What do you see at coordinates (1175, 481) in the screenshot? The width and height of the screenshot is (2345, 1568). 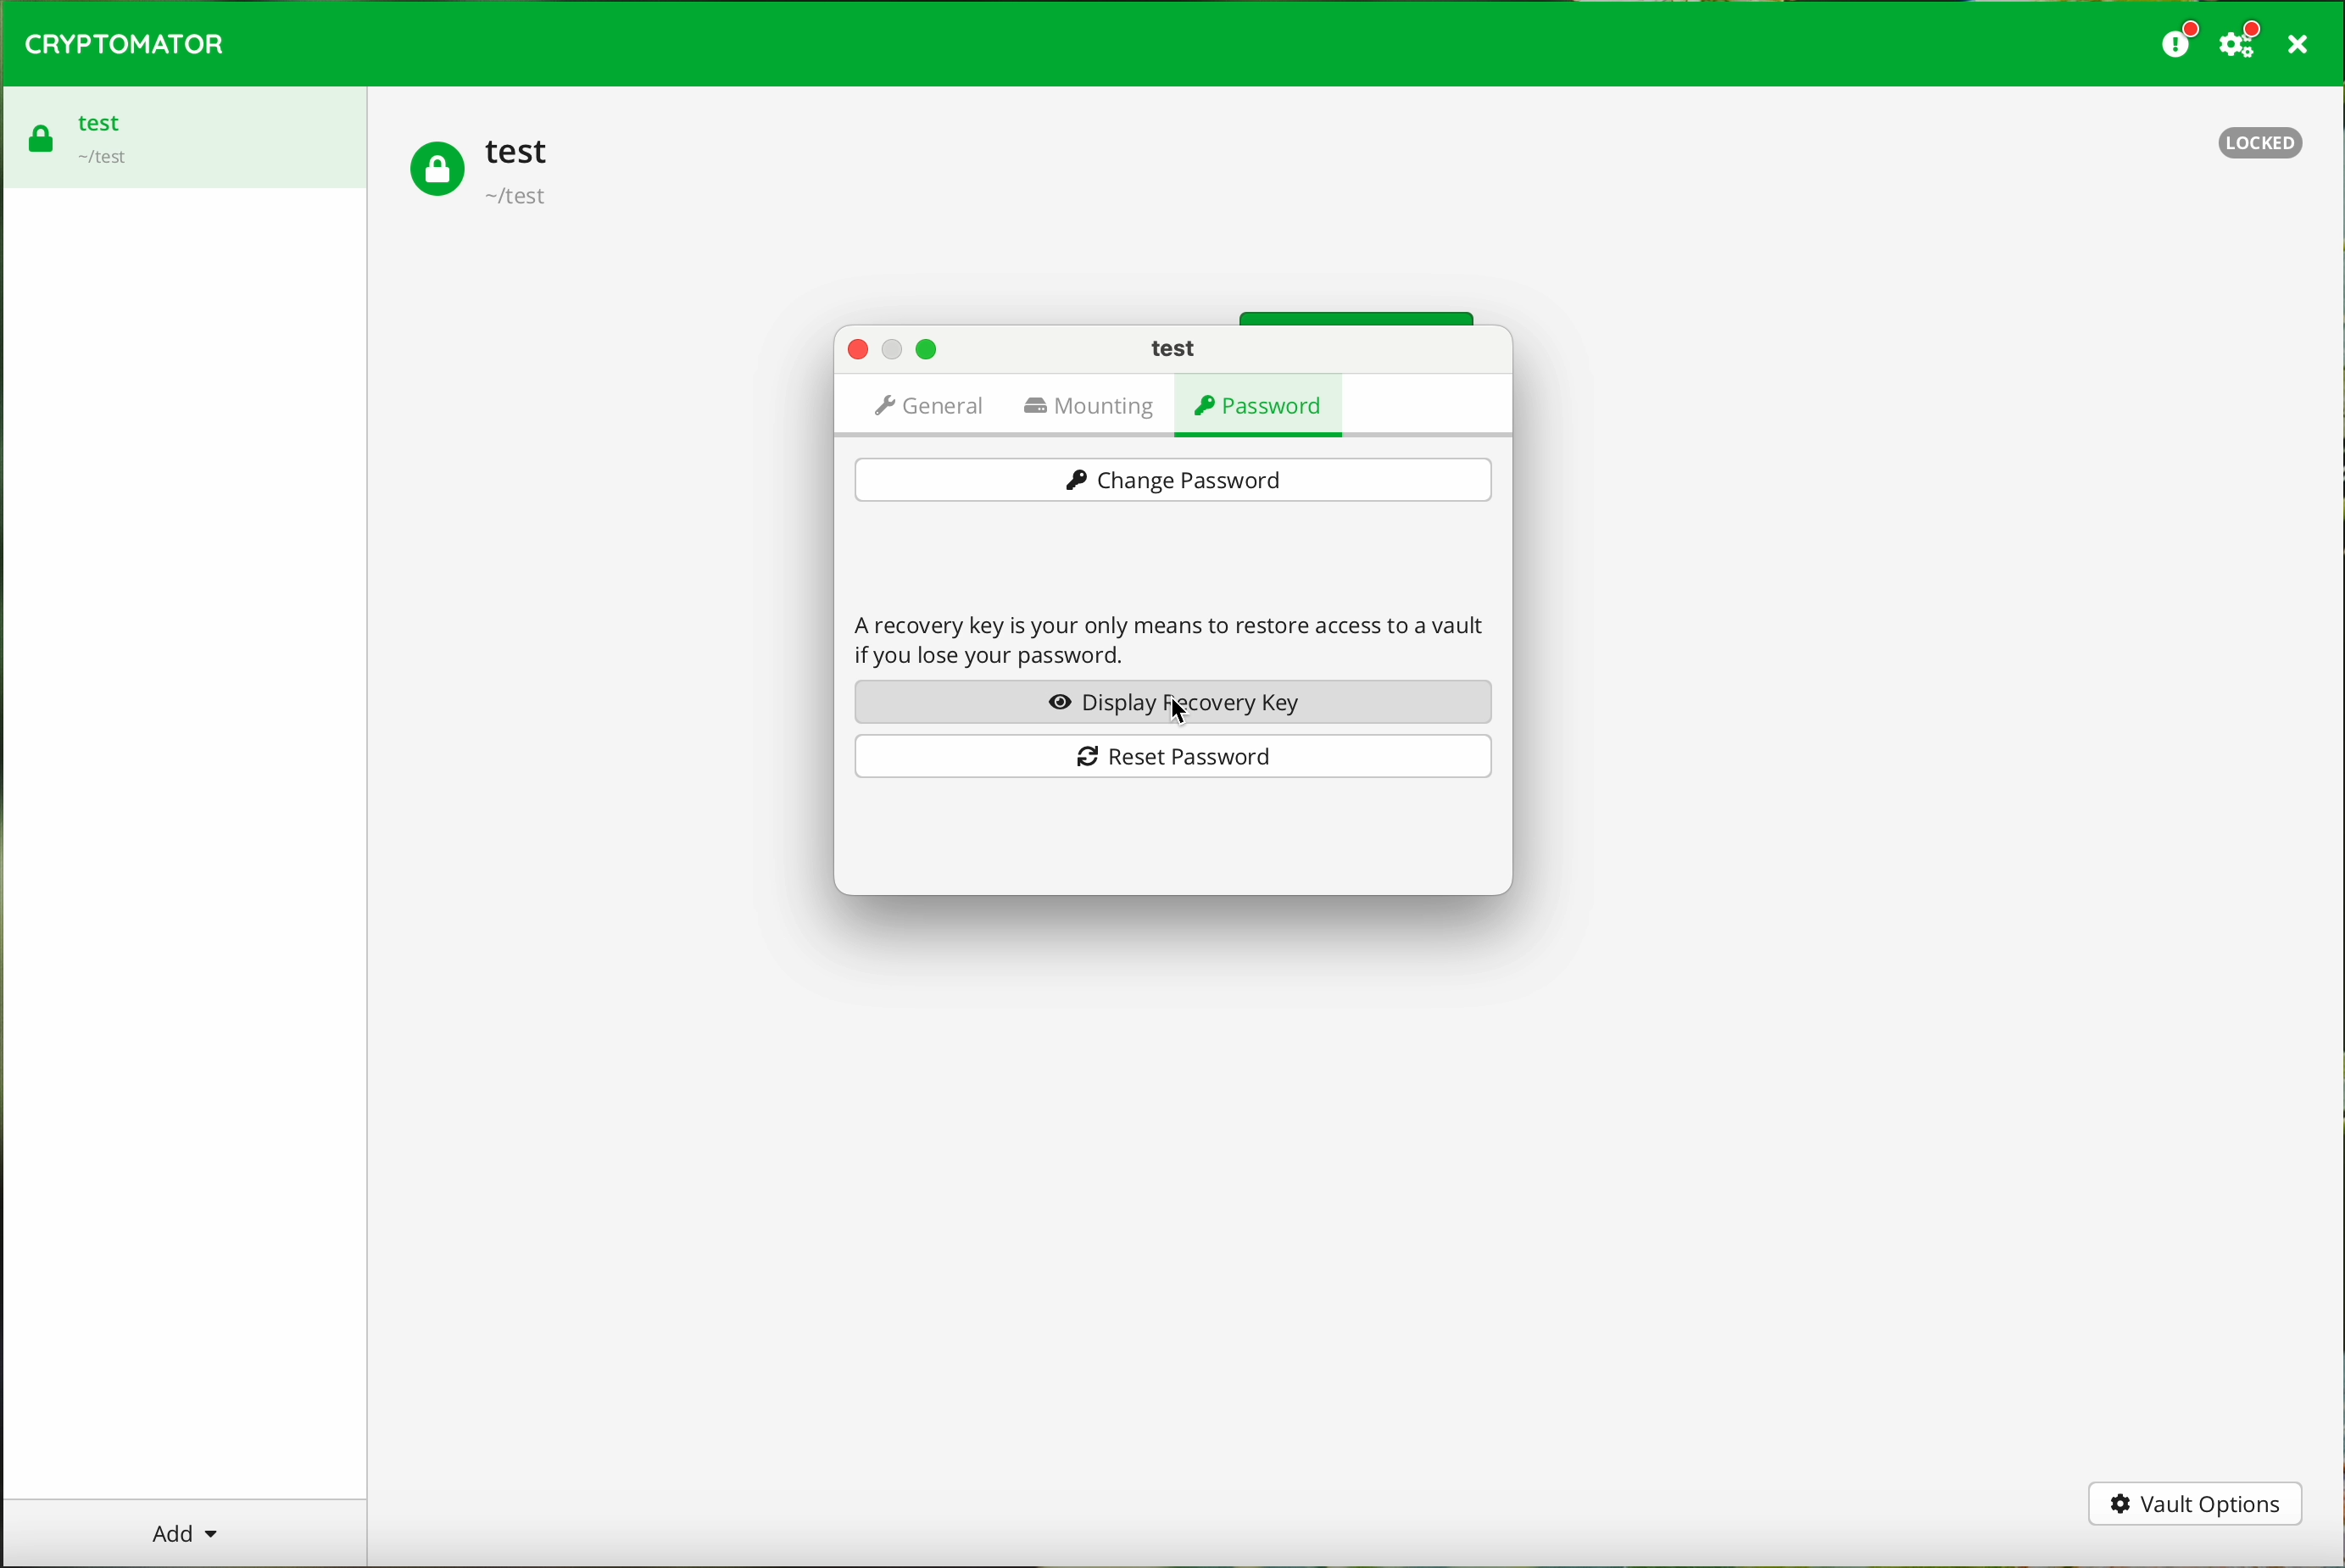 I see `change password` at bounding box center [1175, 481].